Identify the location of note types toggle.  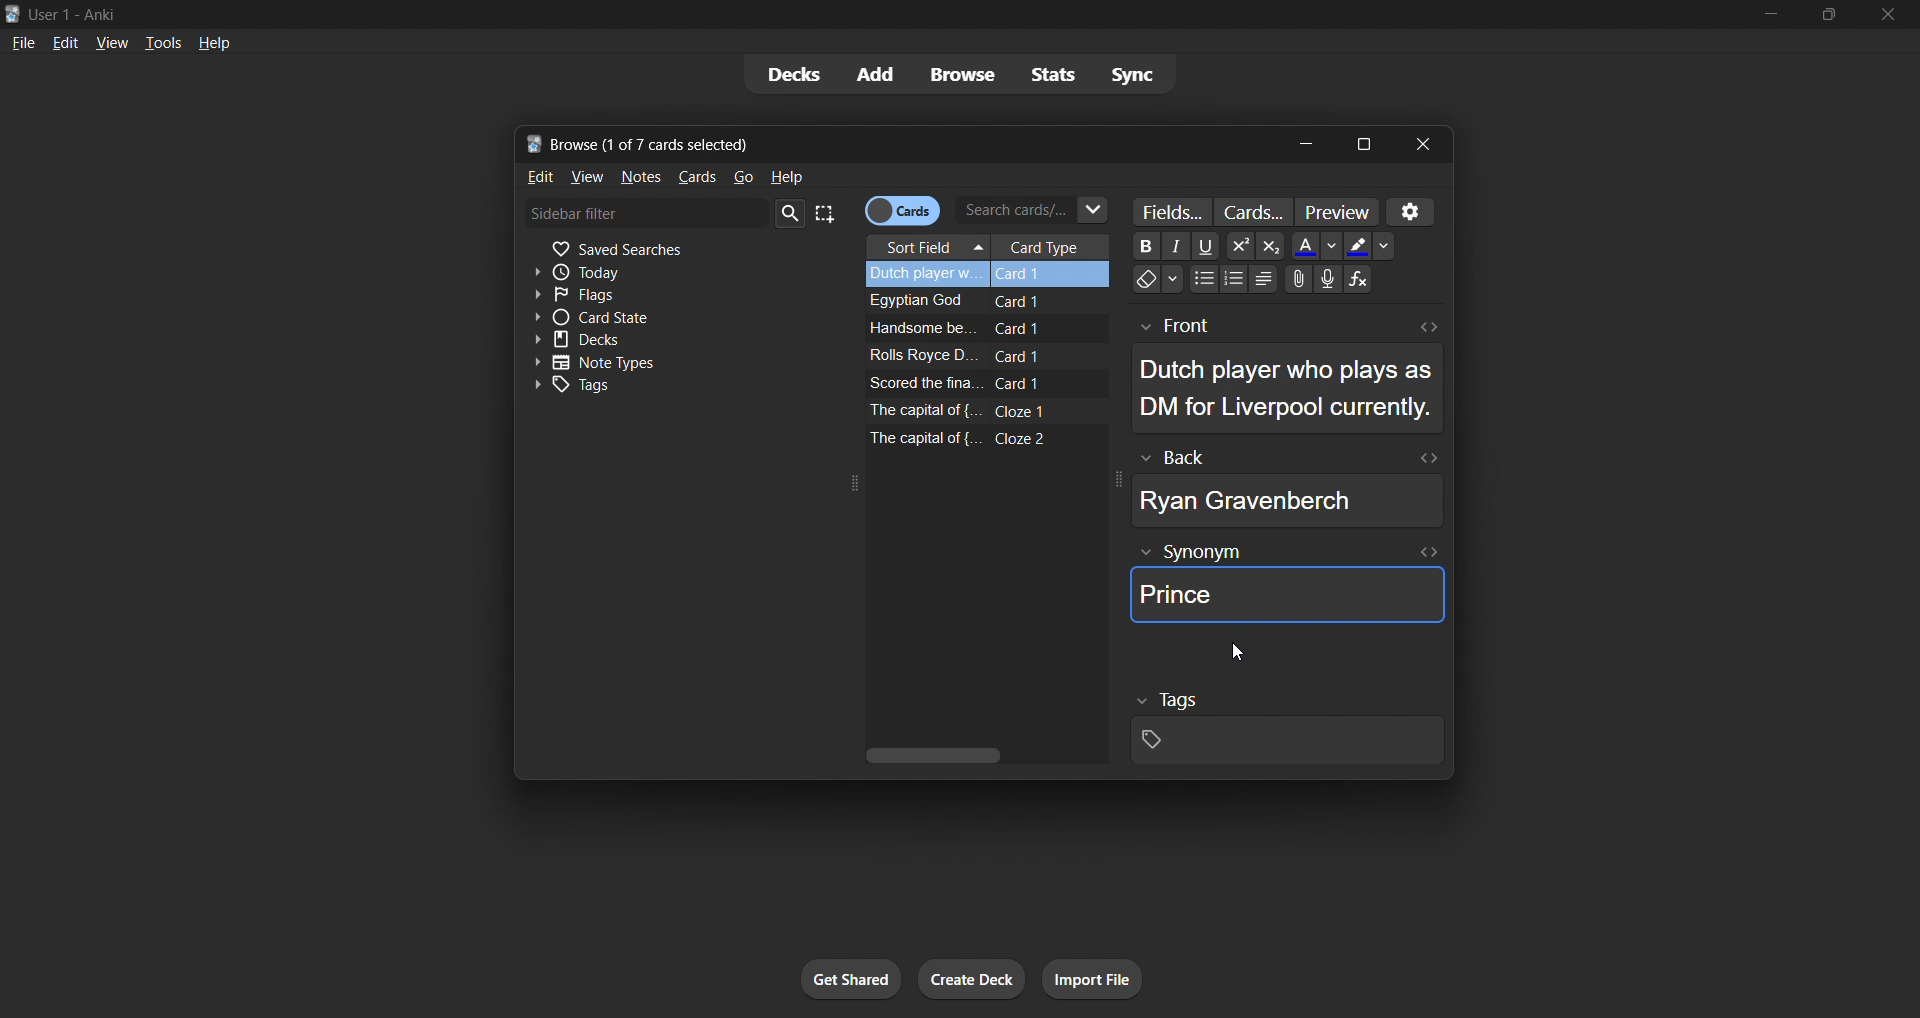
(639, 363).